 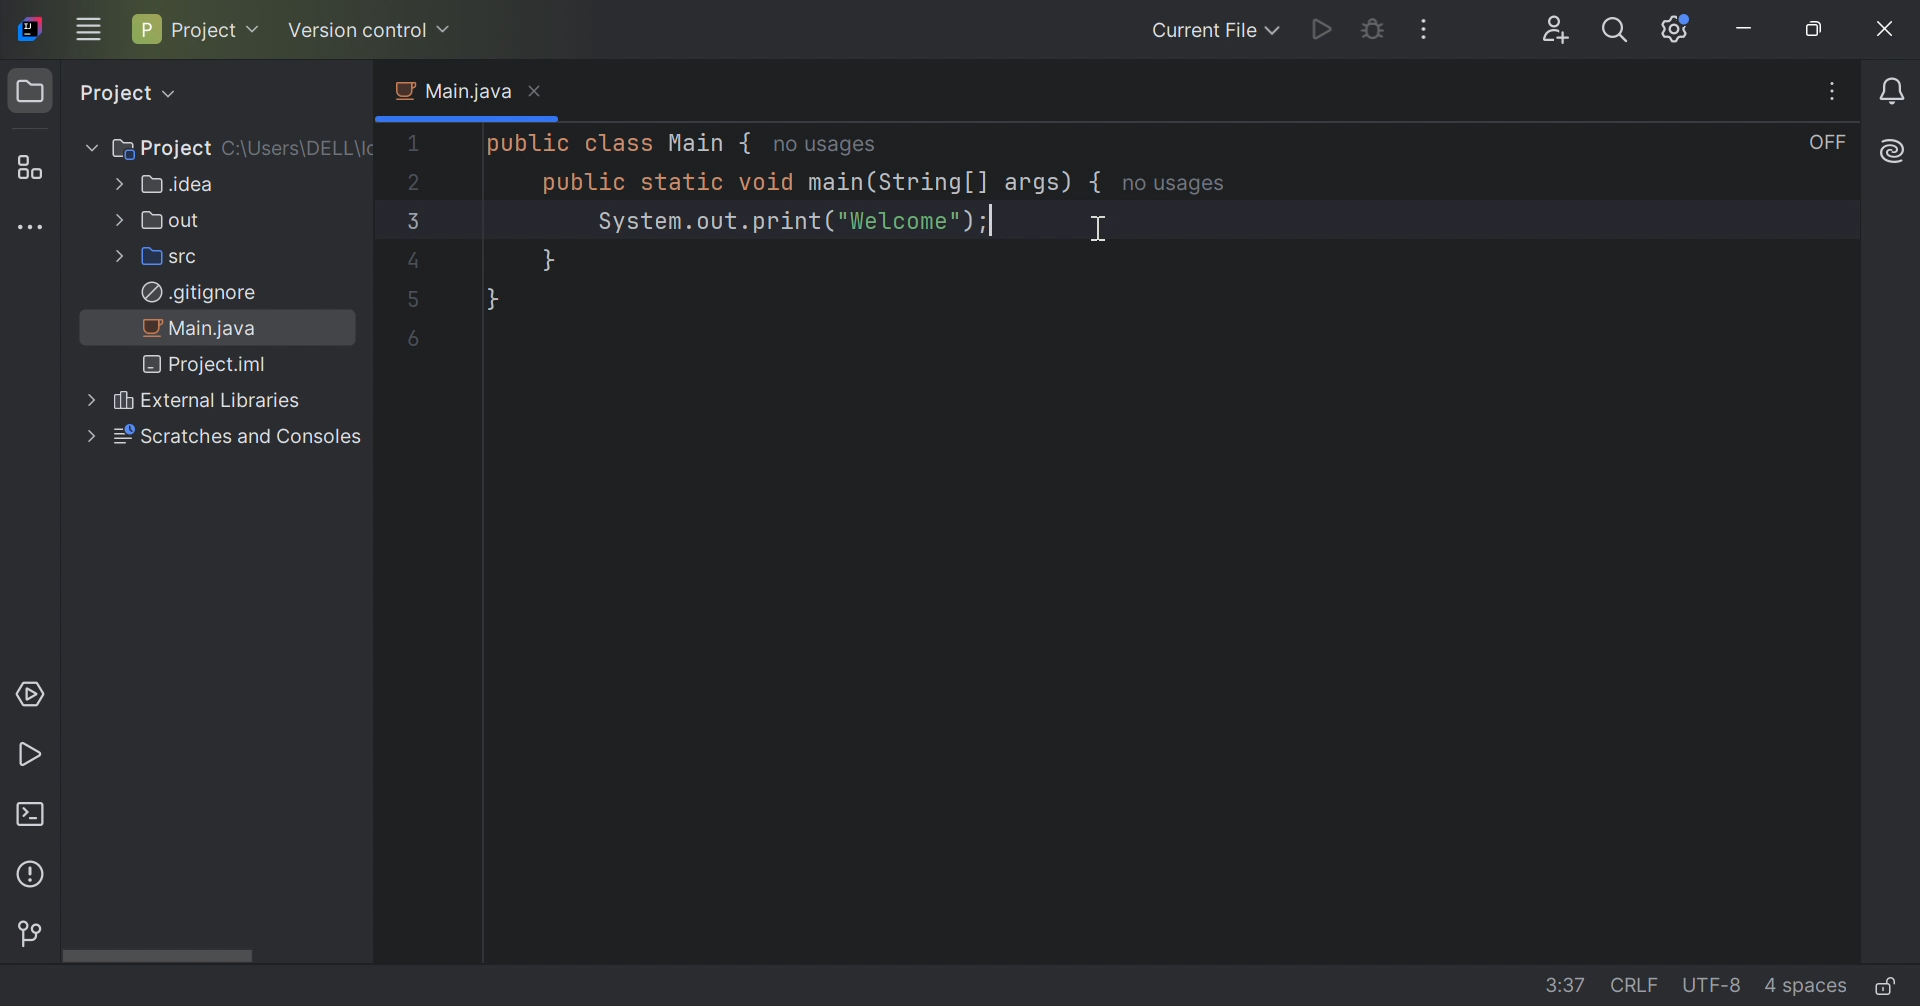 What do you see at coordinates (27, 30) in the screenshot?
I see `IntelliJ IDEA icon` at bounding box center [27, 30].